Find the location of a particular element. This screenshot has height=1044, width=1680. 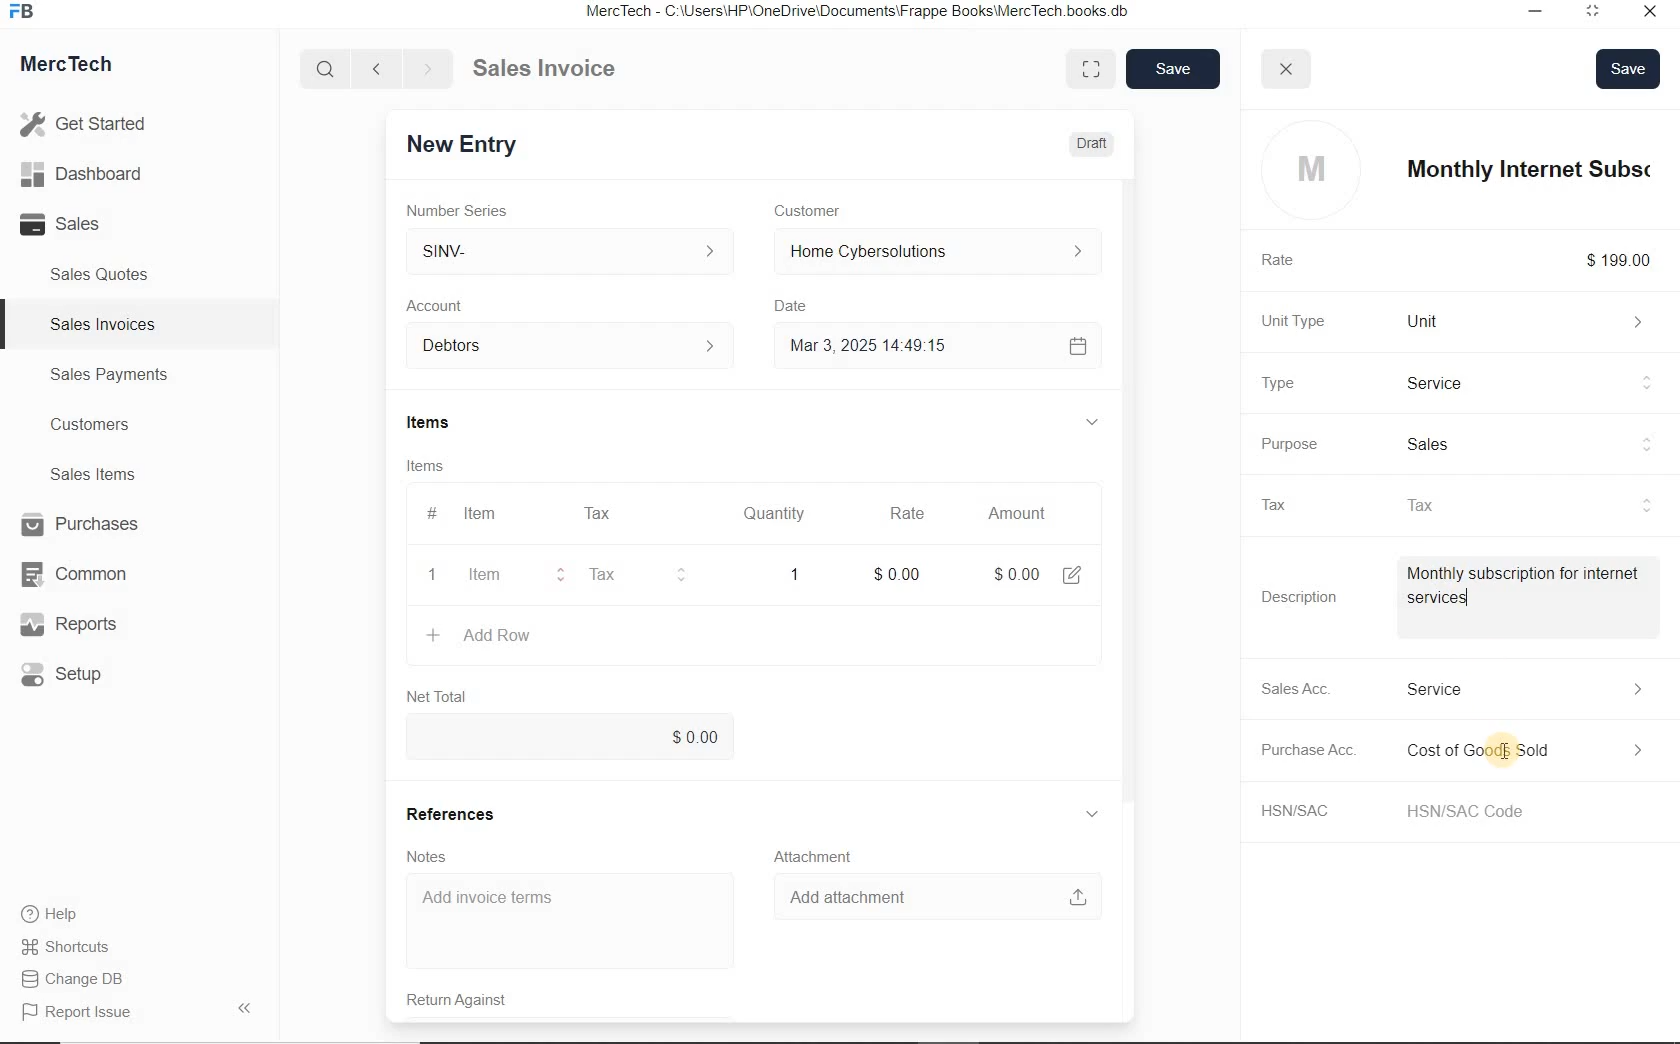

Items is located at coordinates (436, 465).